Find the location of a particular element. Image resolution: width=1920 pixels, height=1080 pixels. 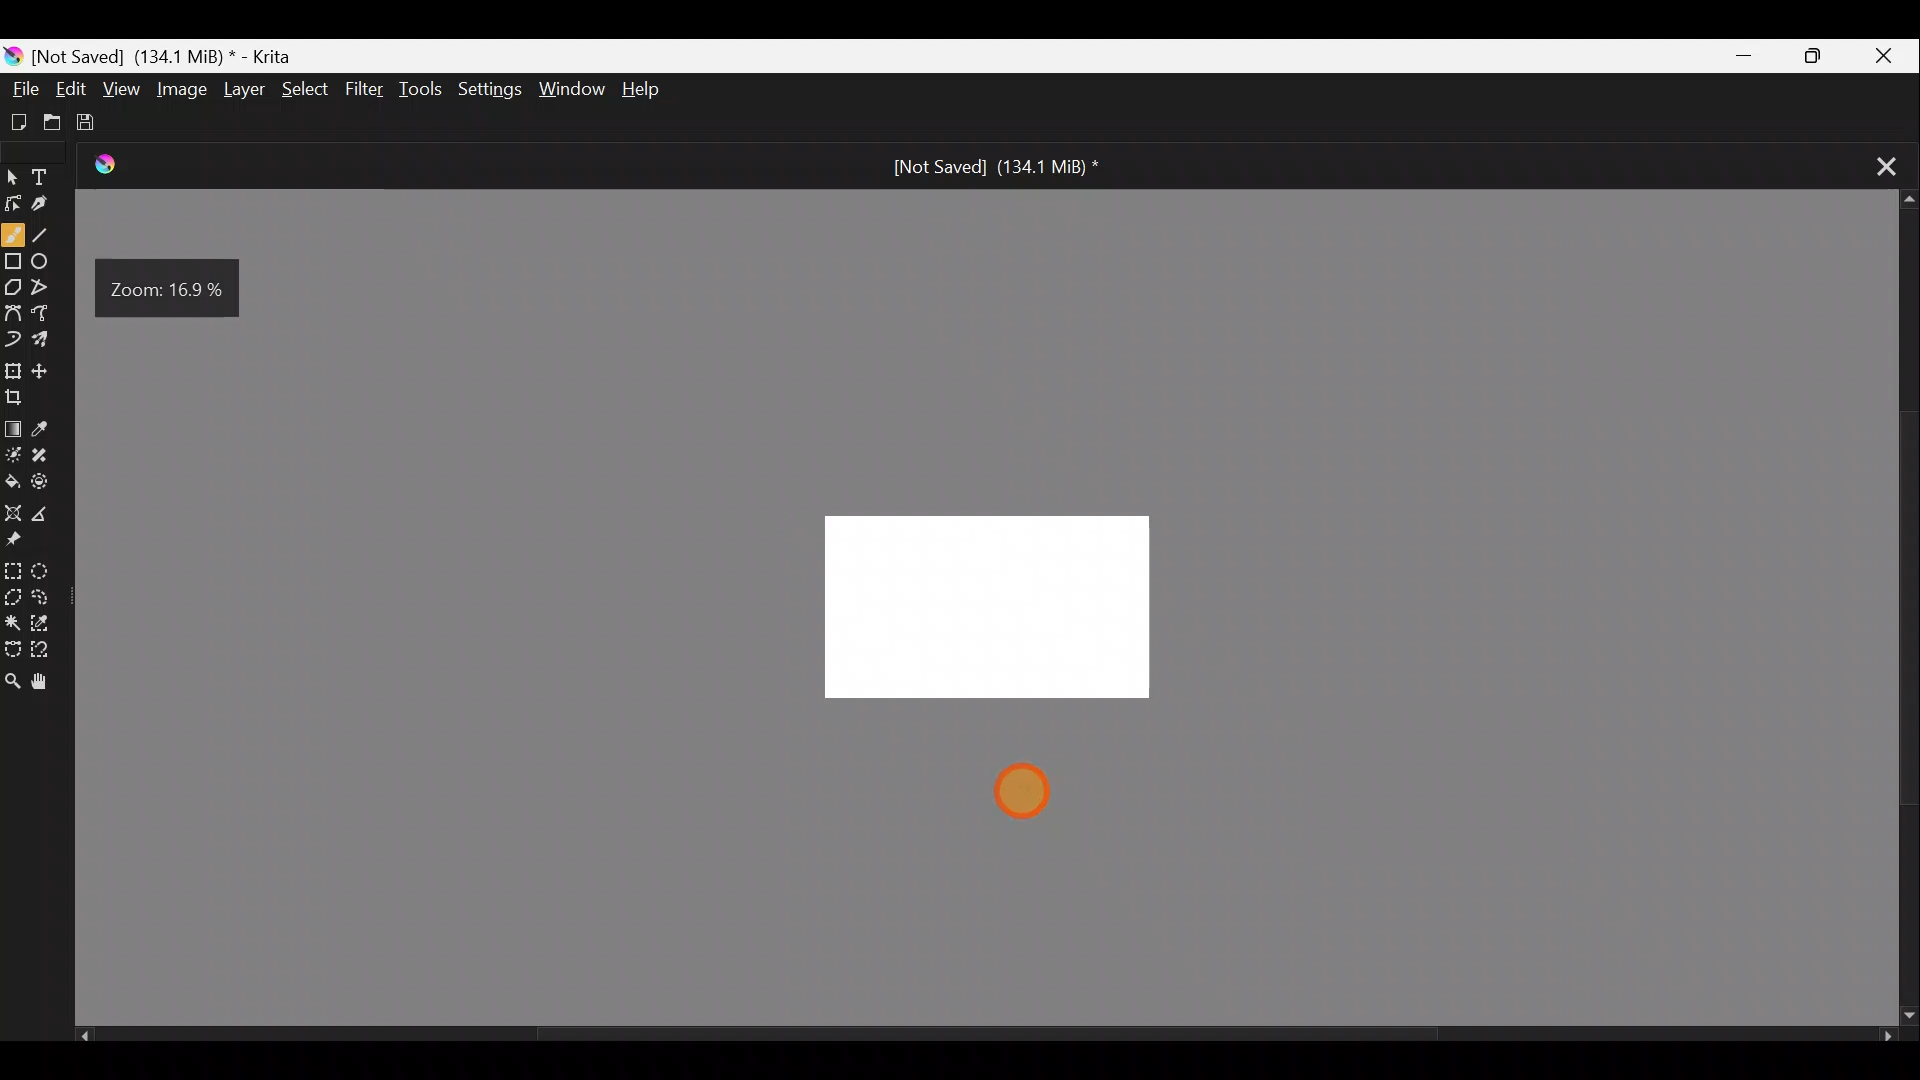

Sample a colour from the image/current layer is located at coordinates (49, 423).